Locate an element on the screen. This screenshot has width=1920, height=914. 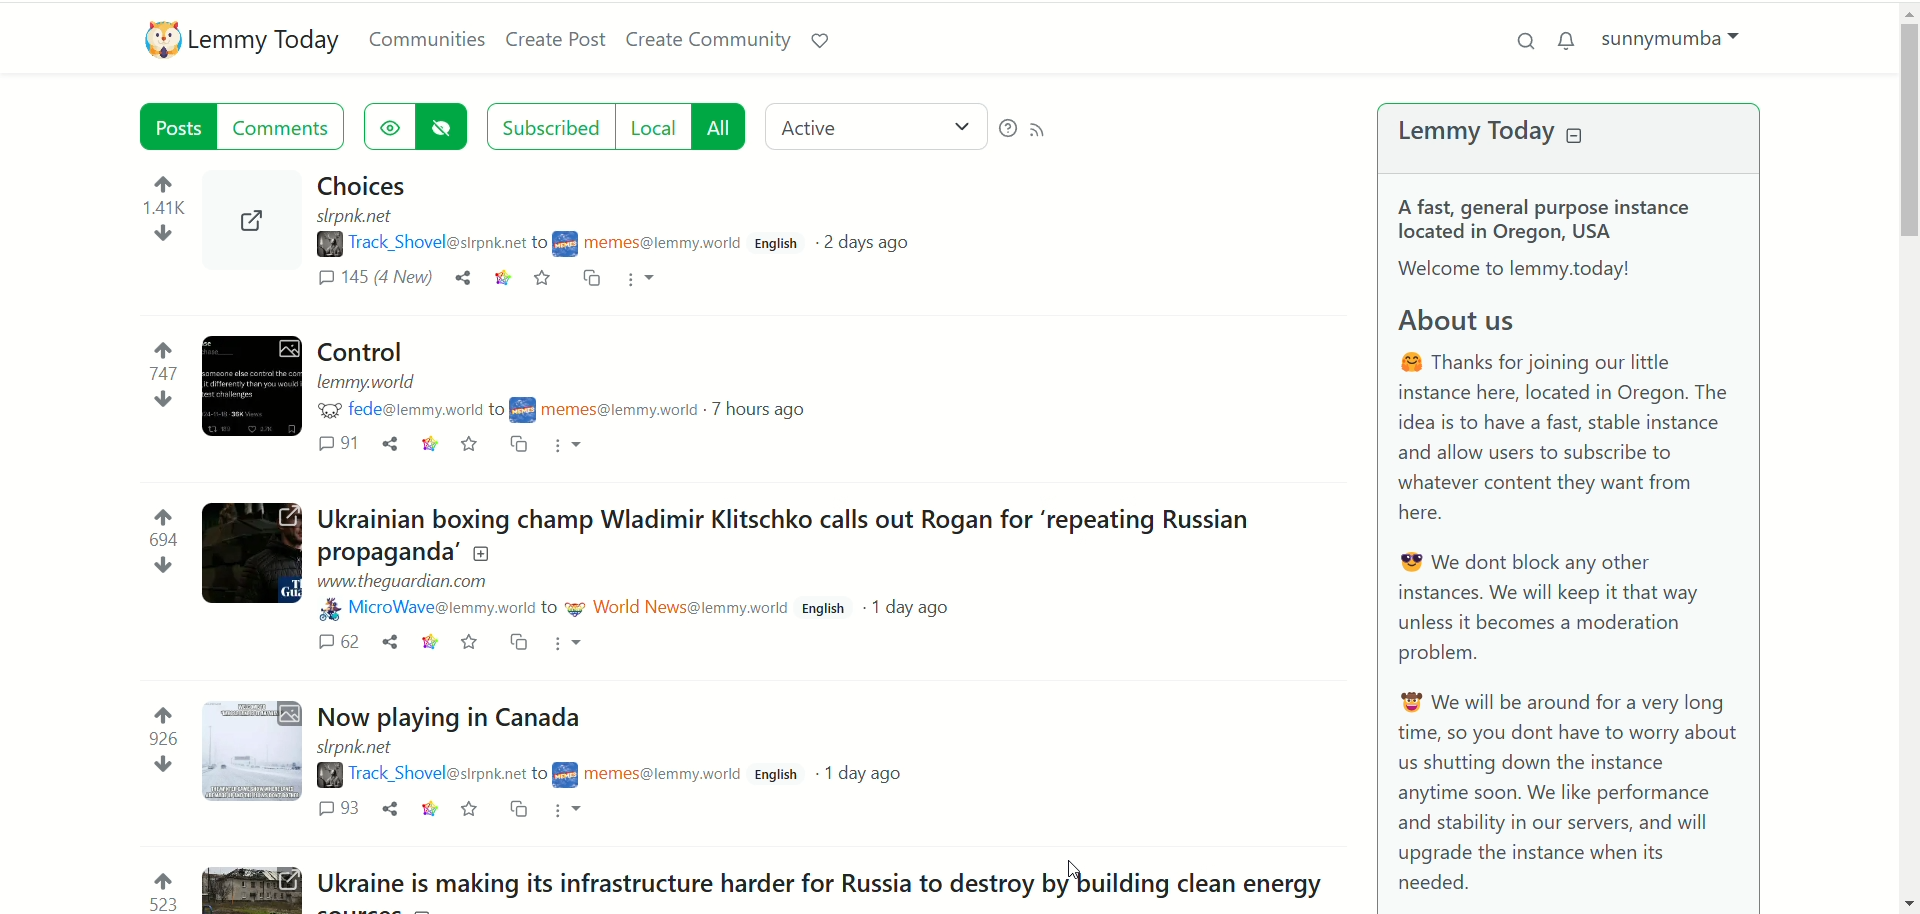
username is located at coordinates (404, 411).